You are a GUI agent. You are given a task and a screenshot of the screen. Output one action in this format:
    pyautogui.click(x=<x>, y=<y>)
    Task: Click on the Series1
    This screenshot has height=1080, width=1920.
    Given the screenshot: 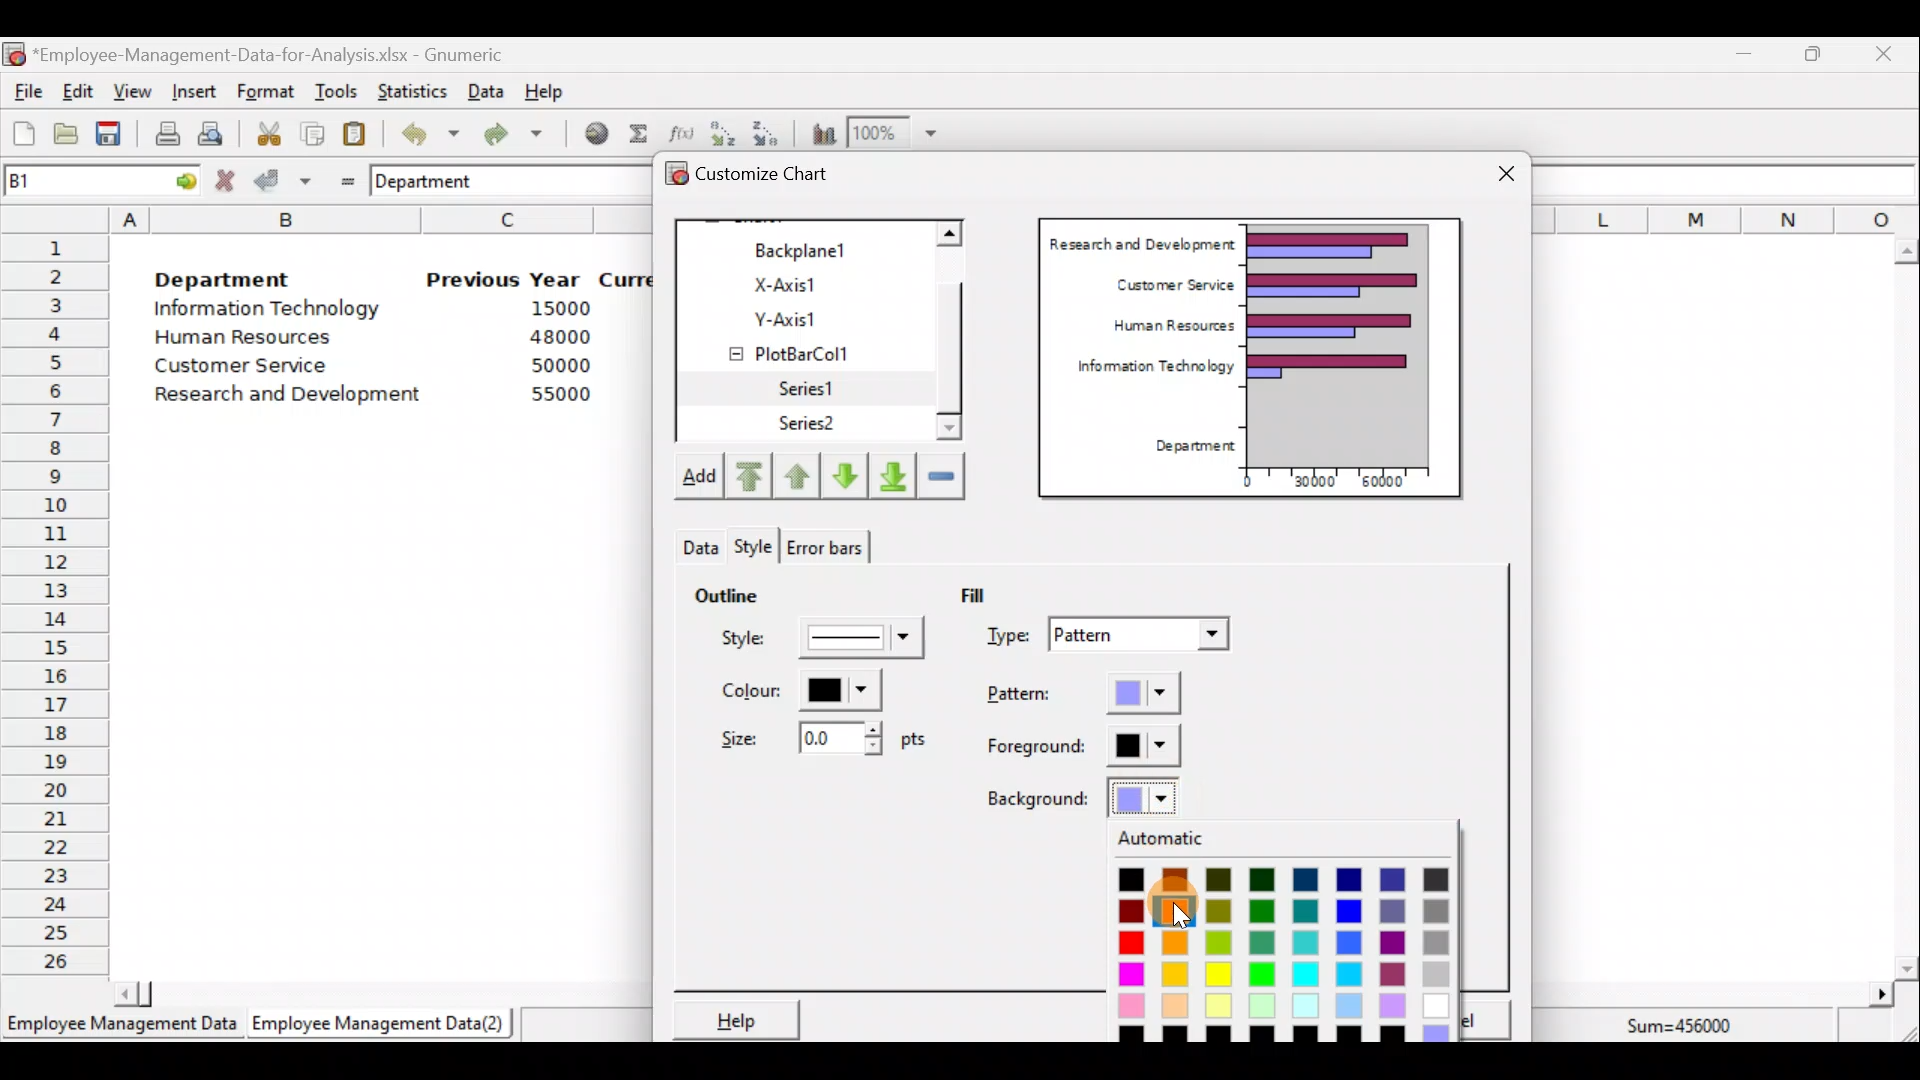 What is the action you would take?
    pyautogui.click(x=818, y=389)
    